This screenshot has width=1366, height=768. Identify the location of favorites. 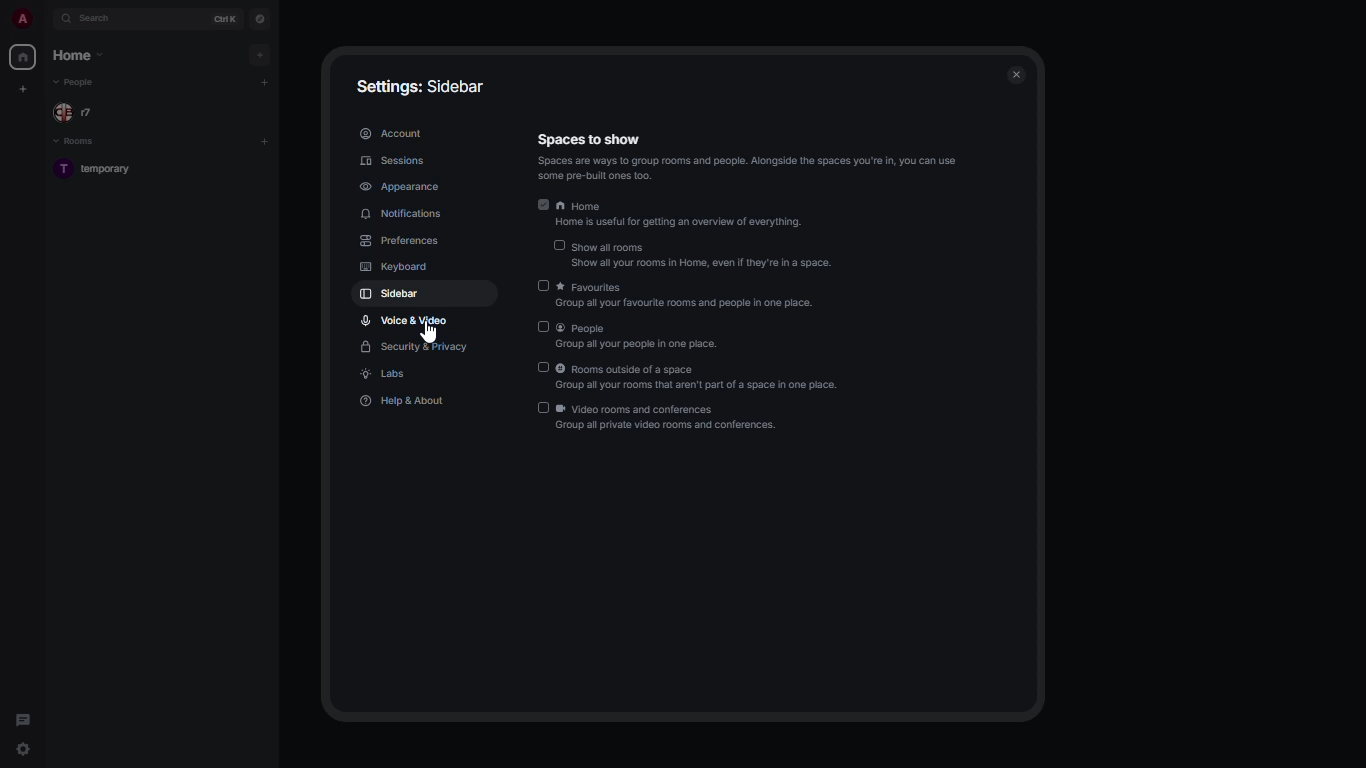
(688, 295).